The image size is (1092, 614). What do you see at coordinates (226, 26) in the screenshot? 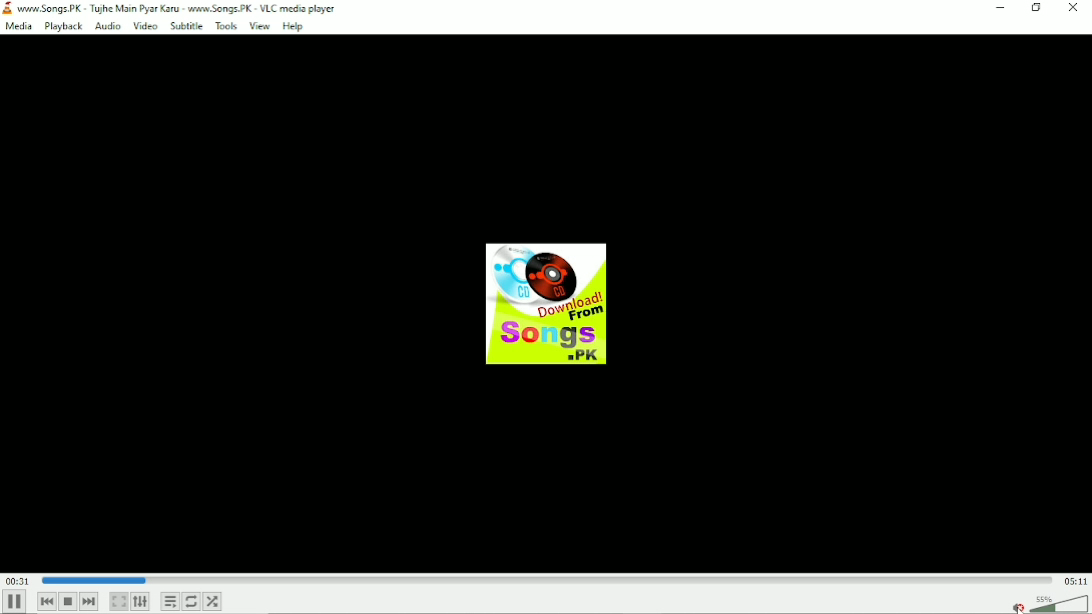
I see `Tools` at bounding box center [226, 26].